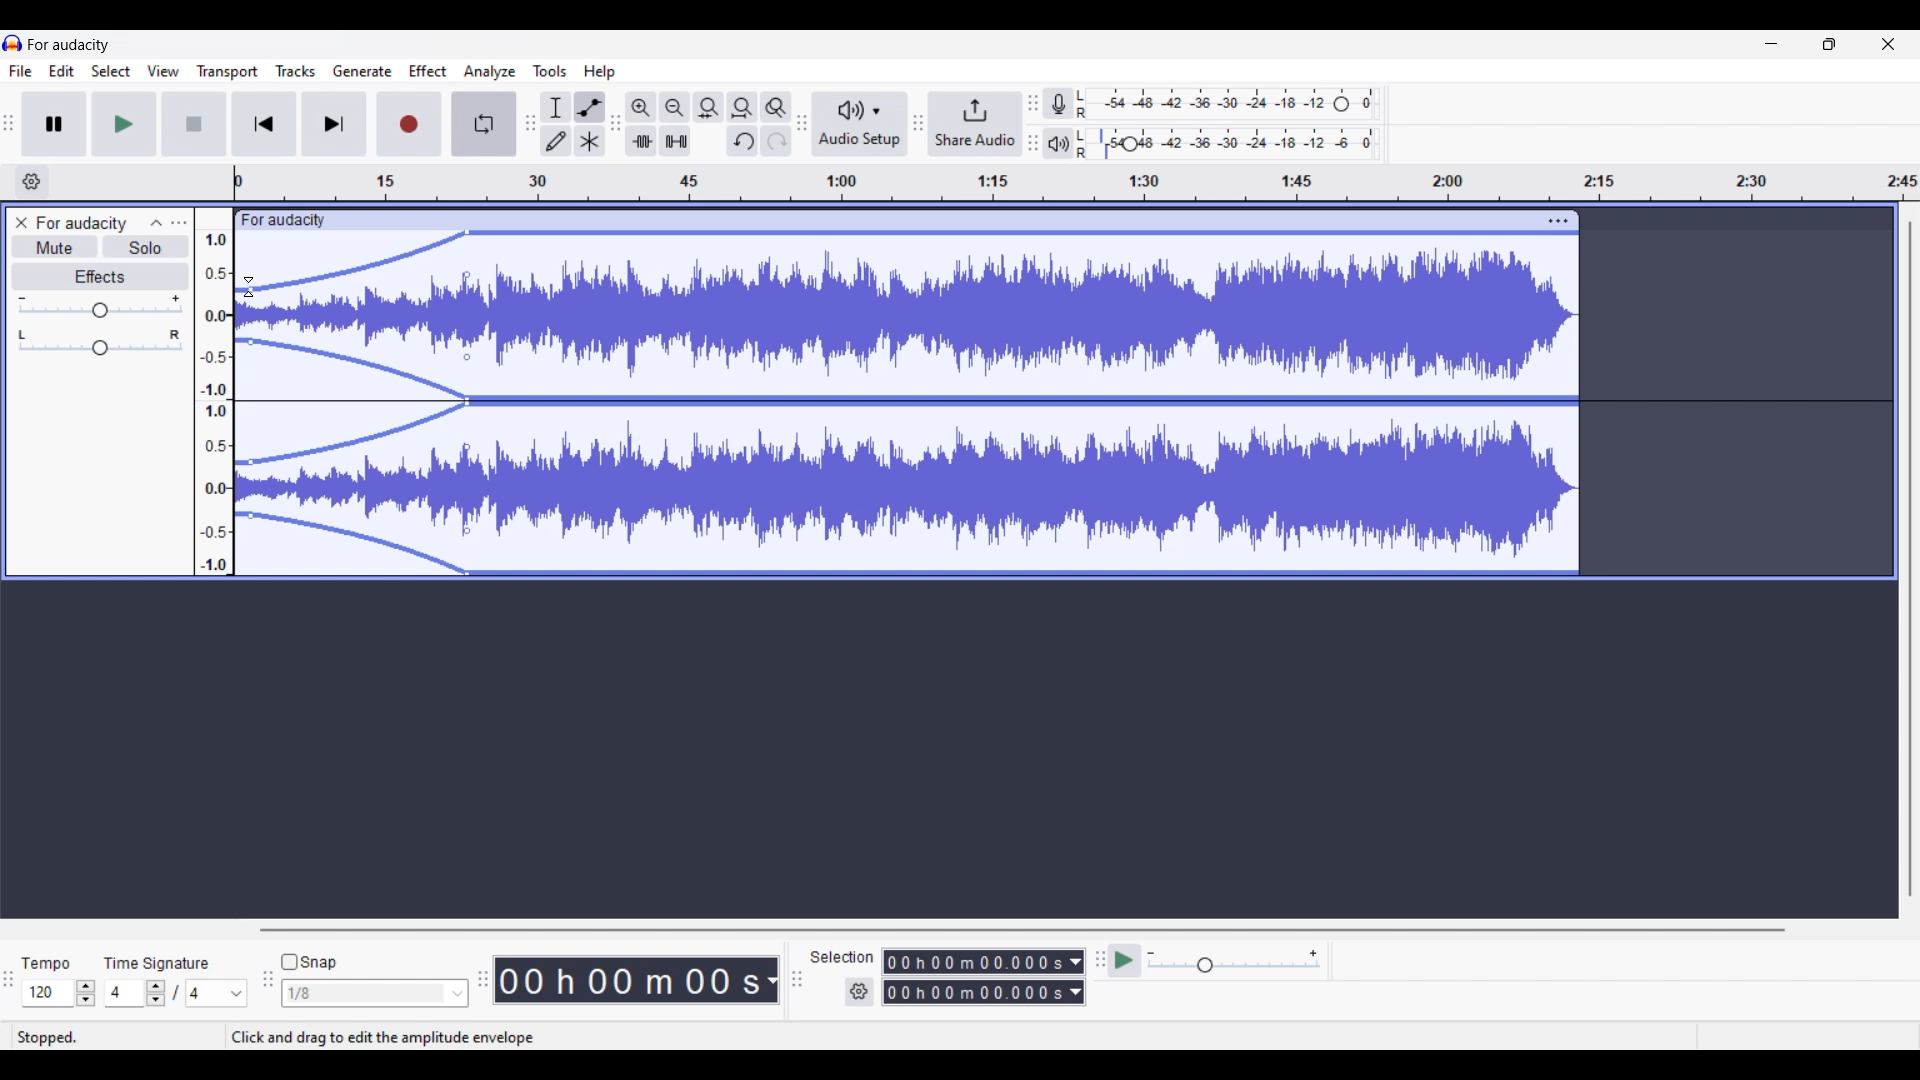 This screenshot has height=1080, width=1920. Describe the element at coordinates (709, 107) in the screenshot. I see `Fit selection to width` at that location.